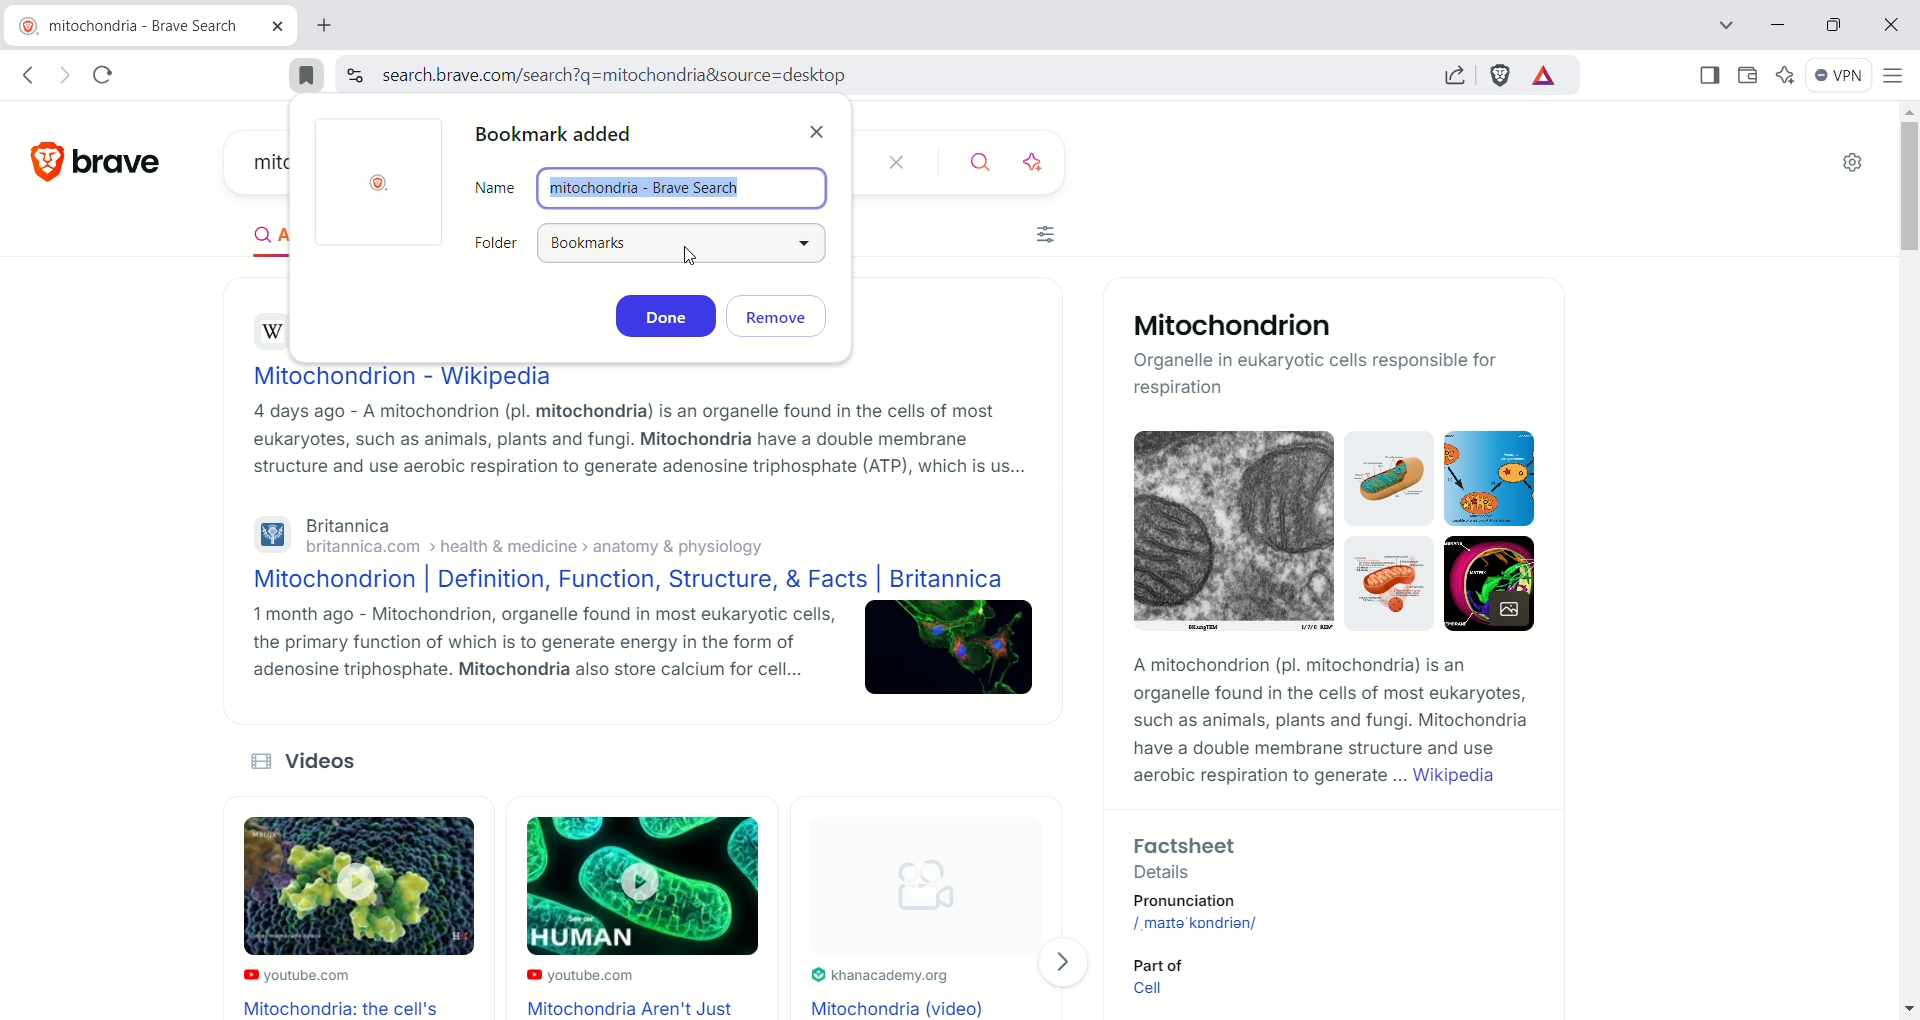 This screenshot has height=1020, width=1920. What do you see at coordinates (65, 74) in the screenshot?
I see `go forward` at bounding box center [65, 74].